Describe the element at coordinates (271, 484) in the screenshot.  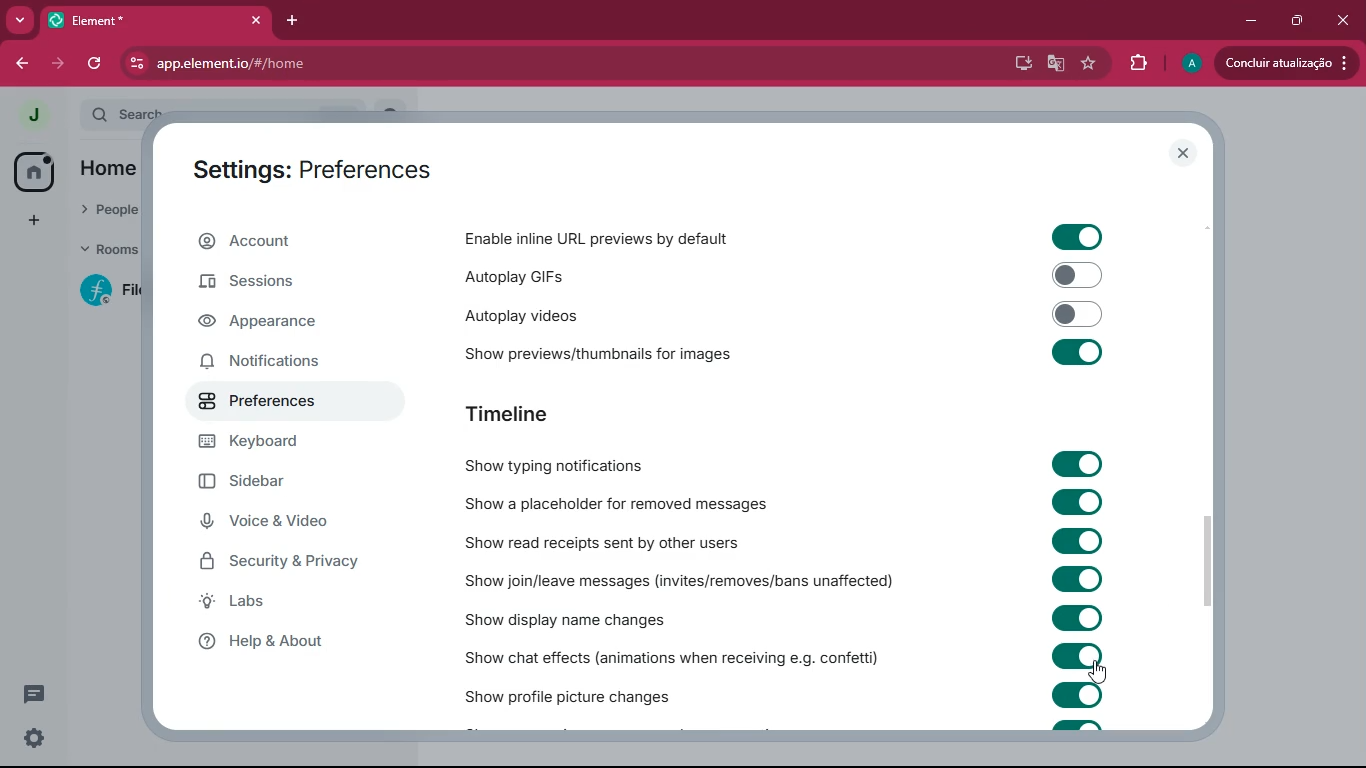
I see `sidebar` at that location.